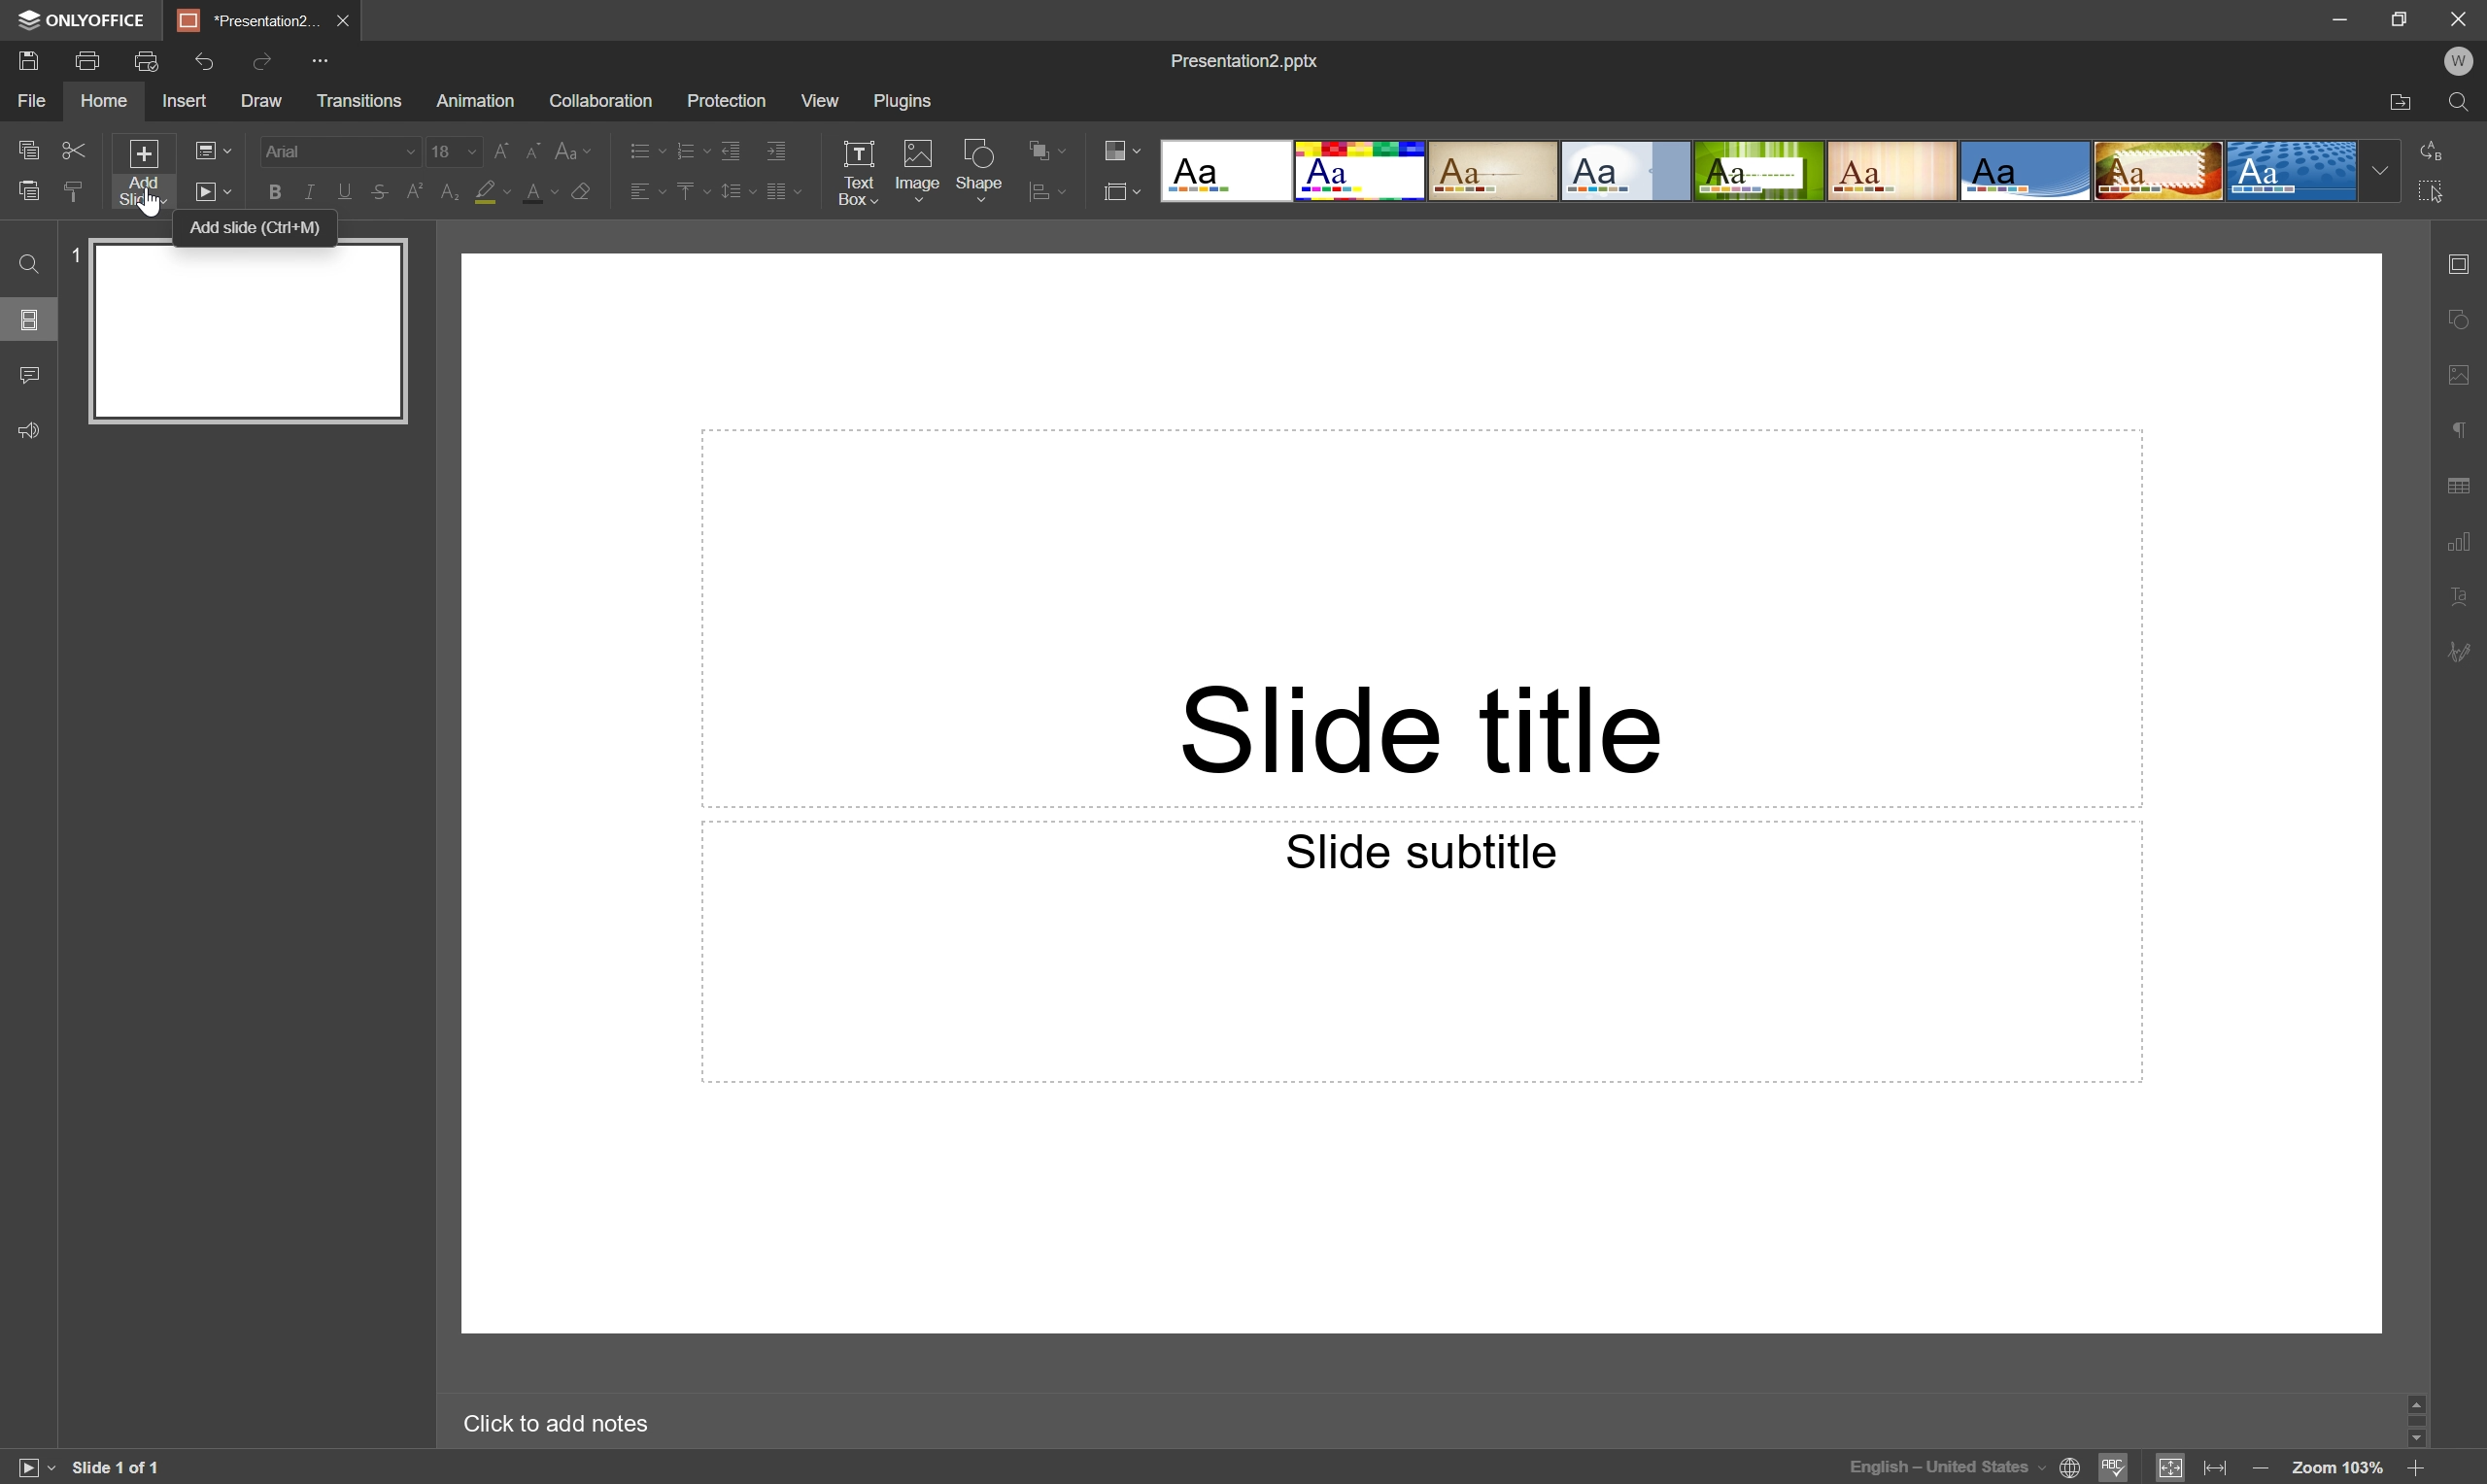 The image size is (2487, 1484). What do you see at coordinates (602, 100) in the screenshot?
I see `Collaboration` at bounding box center [602, 100].